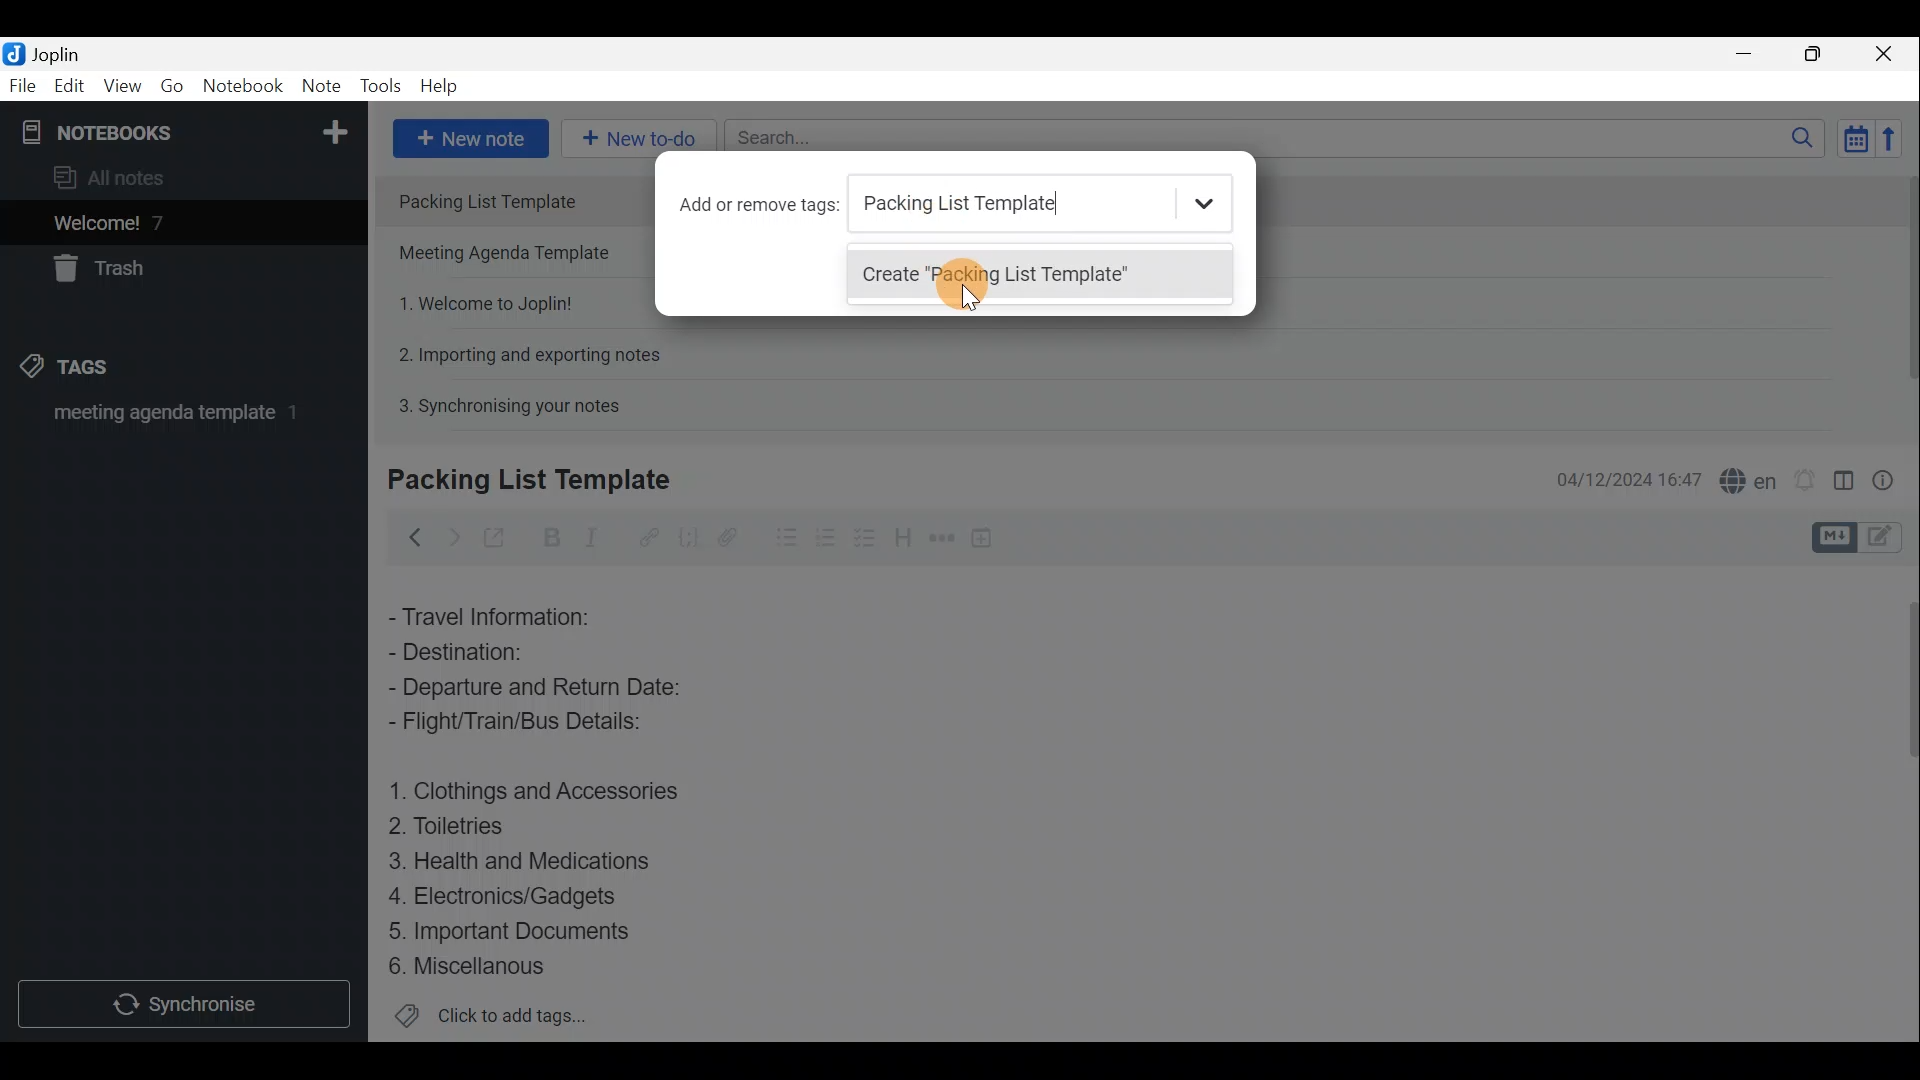 This screenshot has width=1920, height=1080. Describe the element at coordinates (1743, 477) in the screenshot. I see `Spell checker` at that location.